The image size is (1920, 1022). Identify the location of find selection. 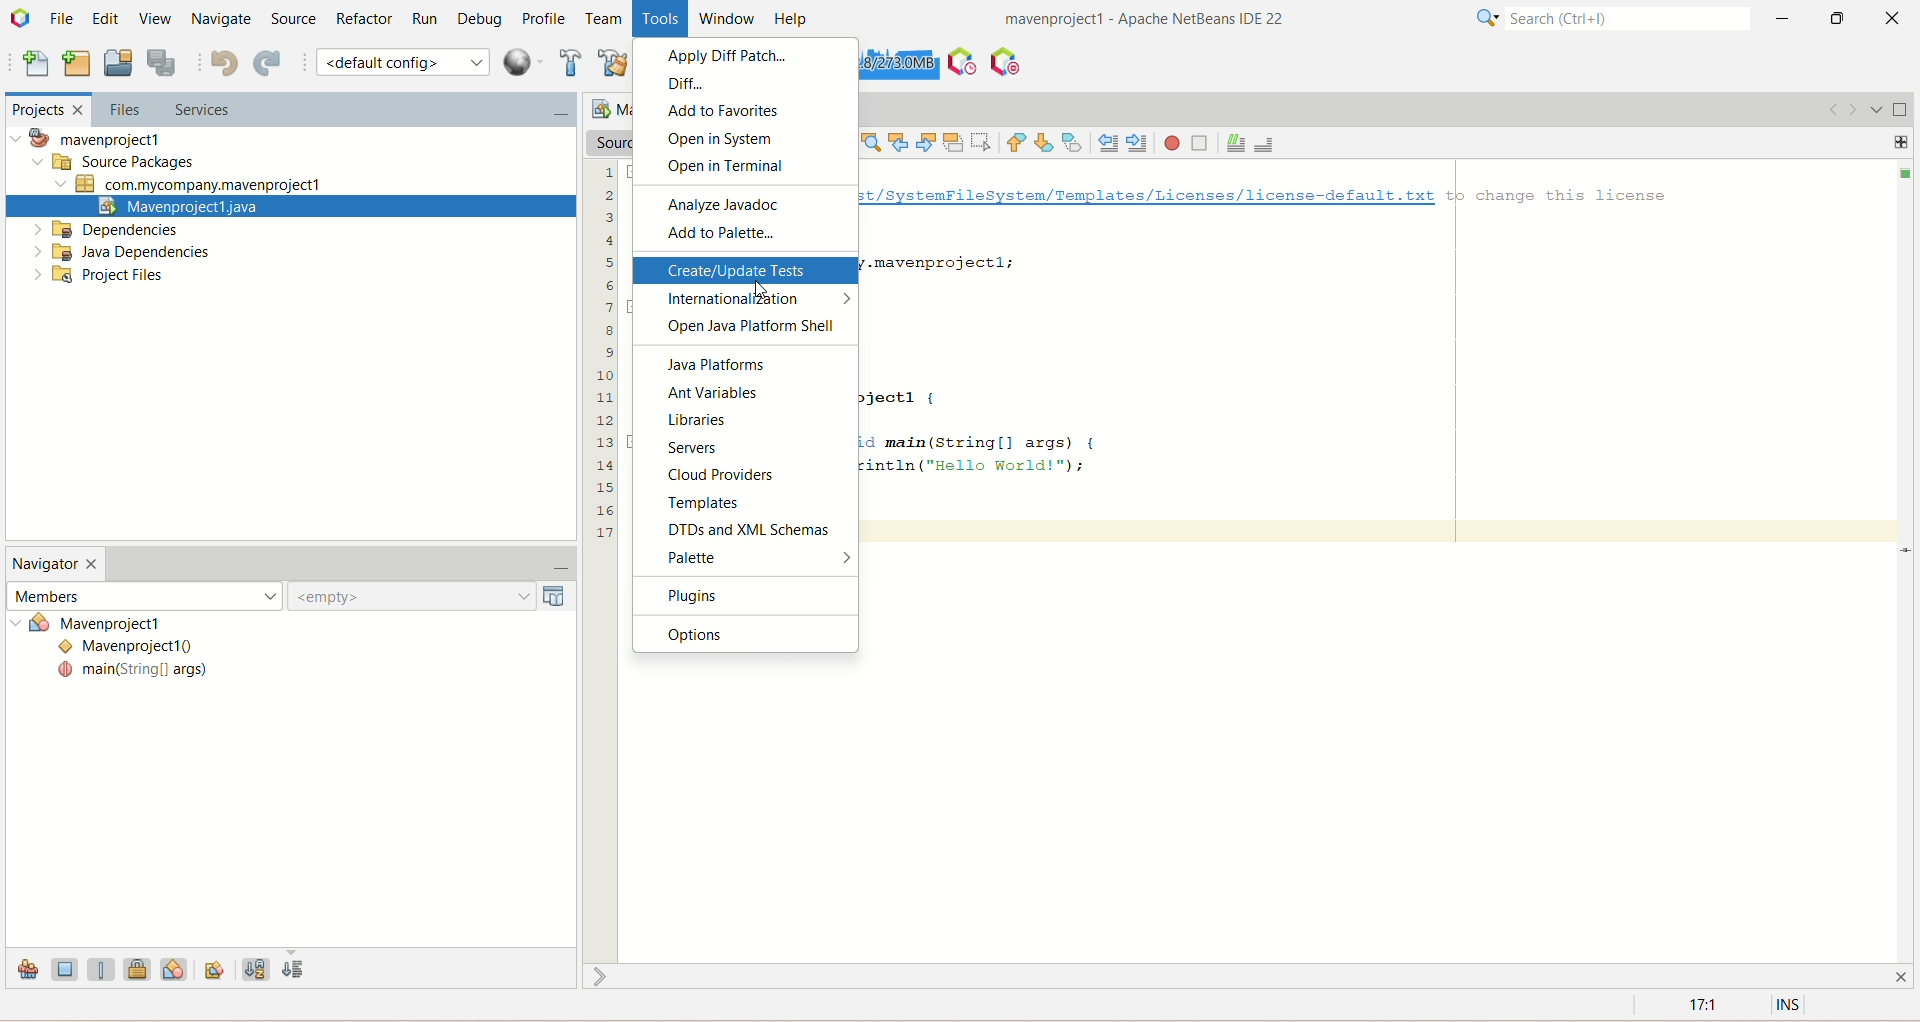
(868, 142).